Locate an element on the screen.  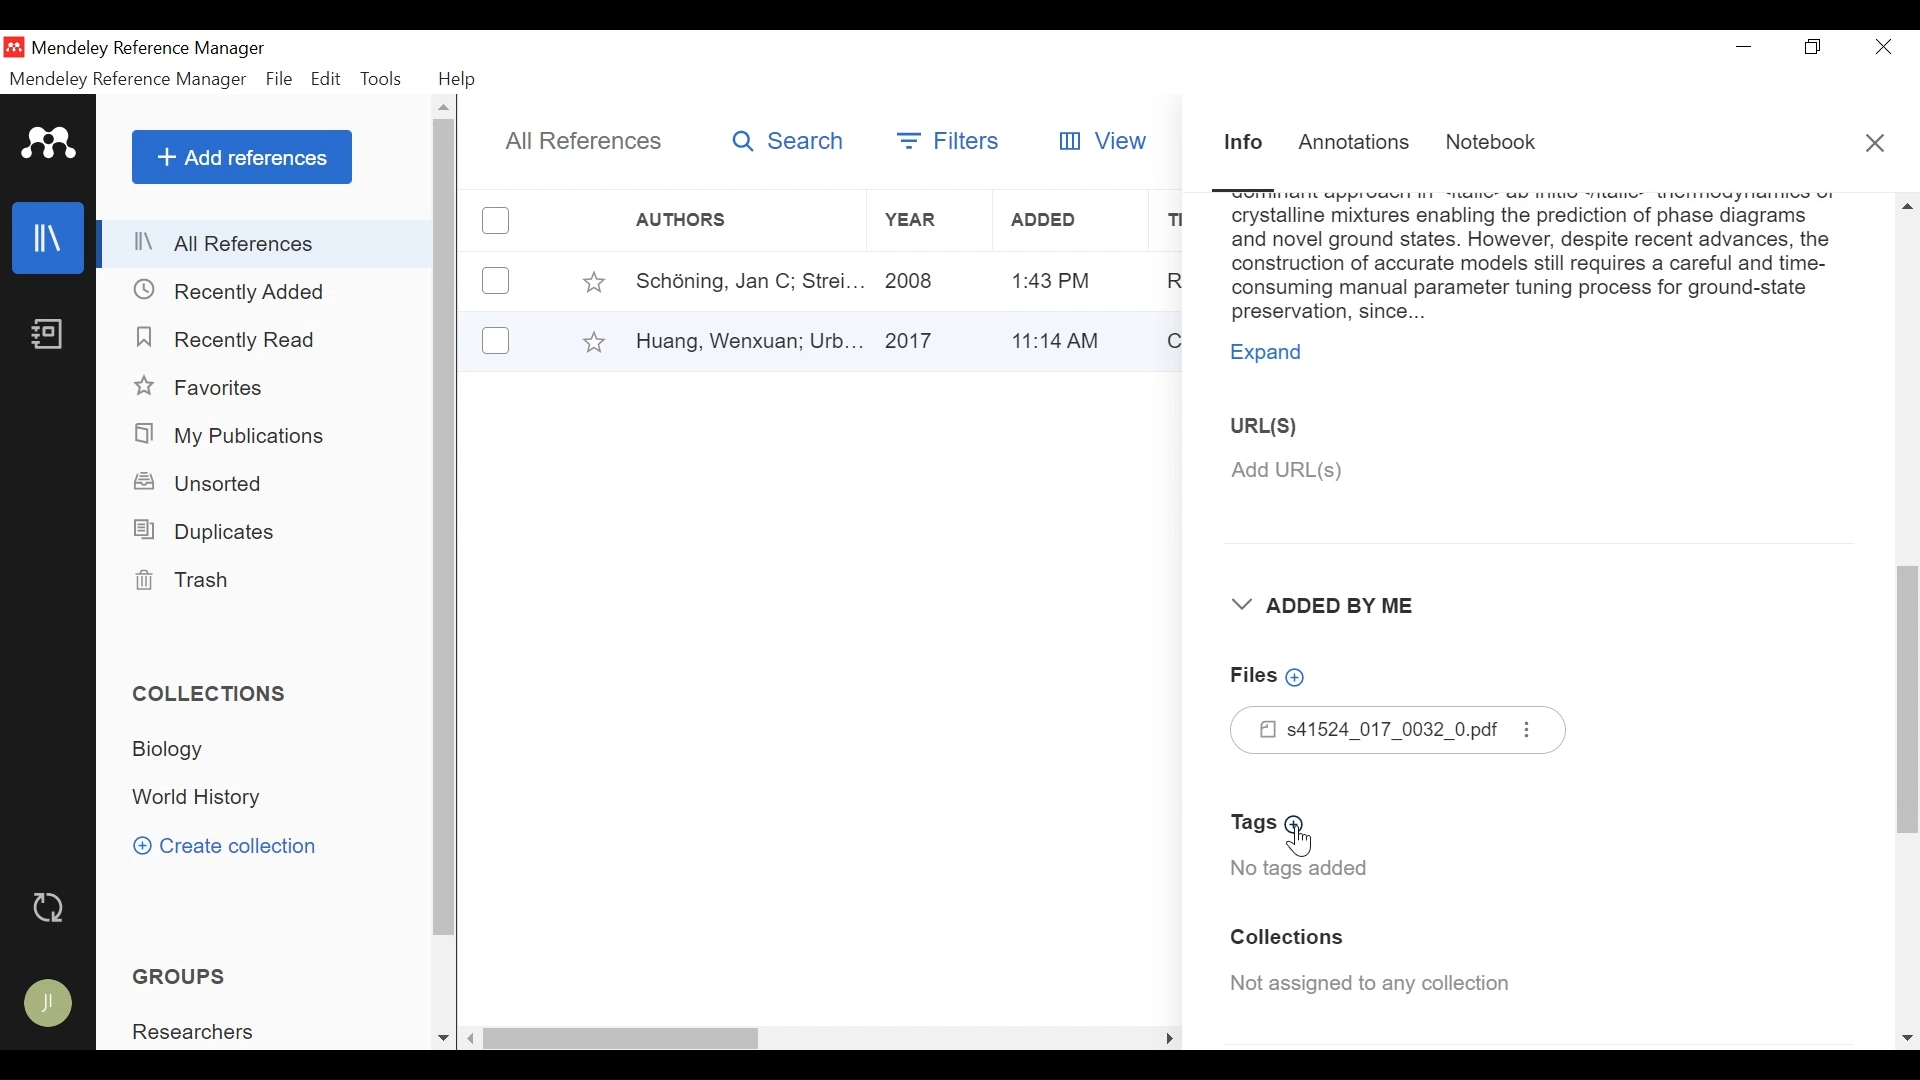
File is located at coordinates (279, 80).